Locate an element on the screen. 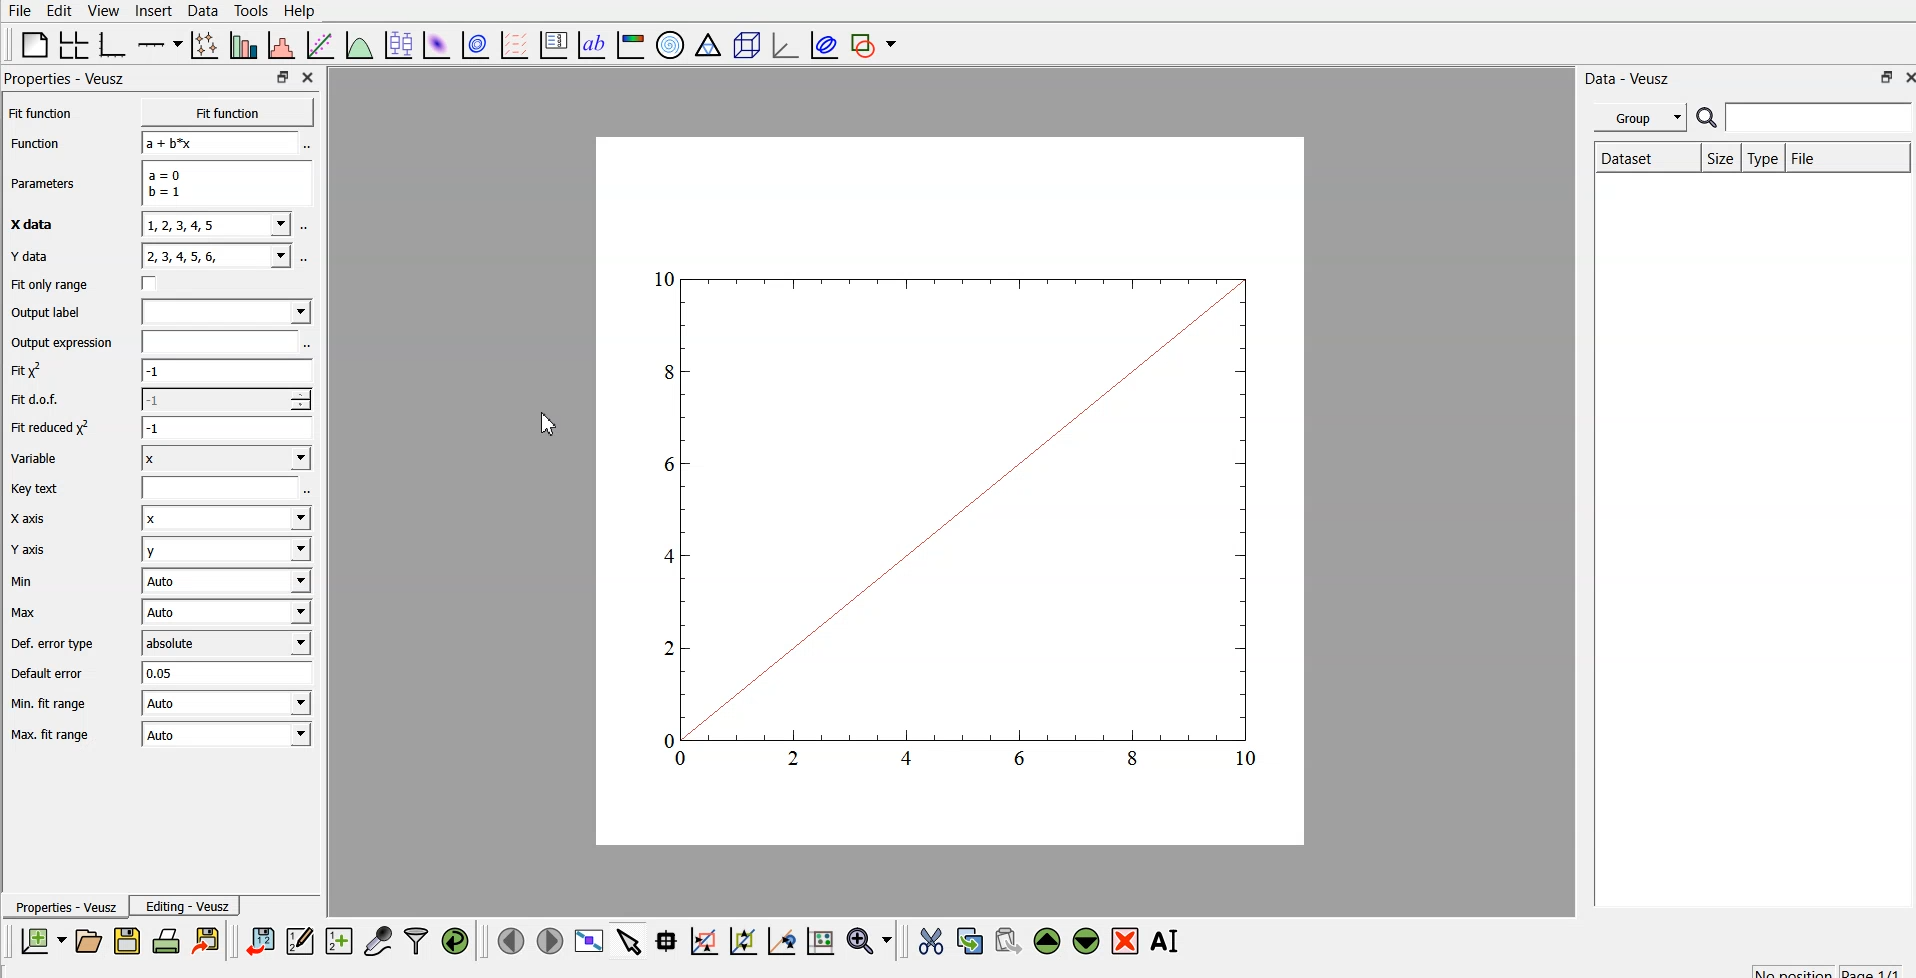 This screenshot has width=1916, height=978. filter data is located at coordinates (418, 943).